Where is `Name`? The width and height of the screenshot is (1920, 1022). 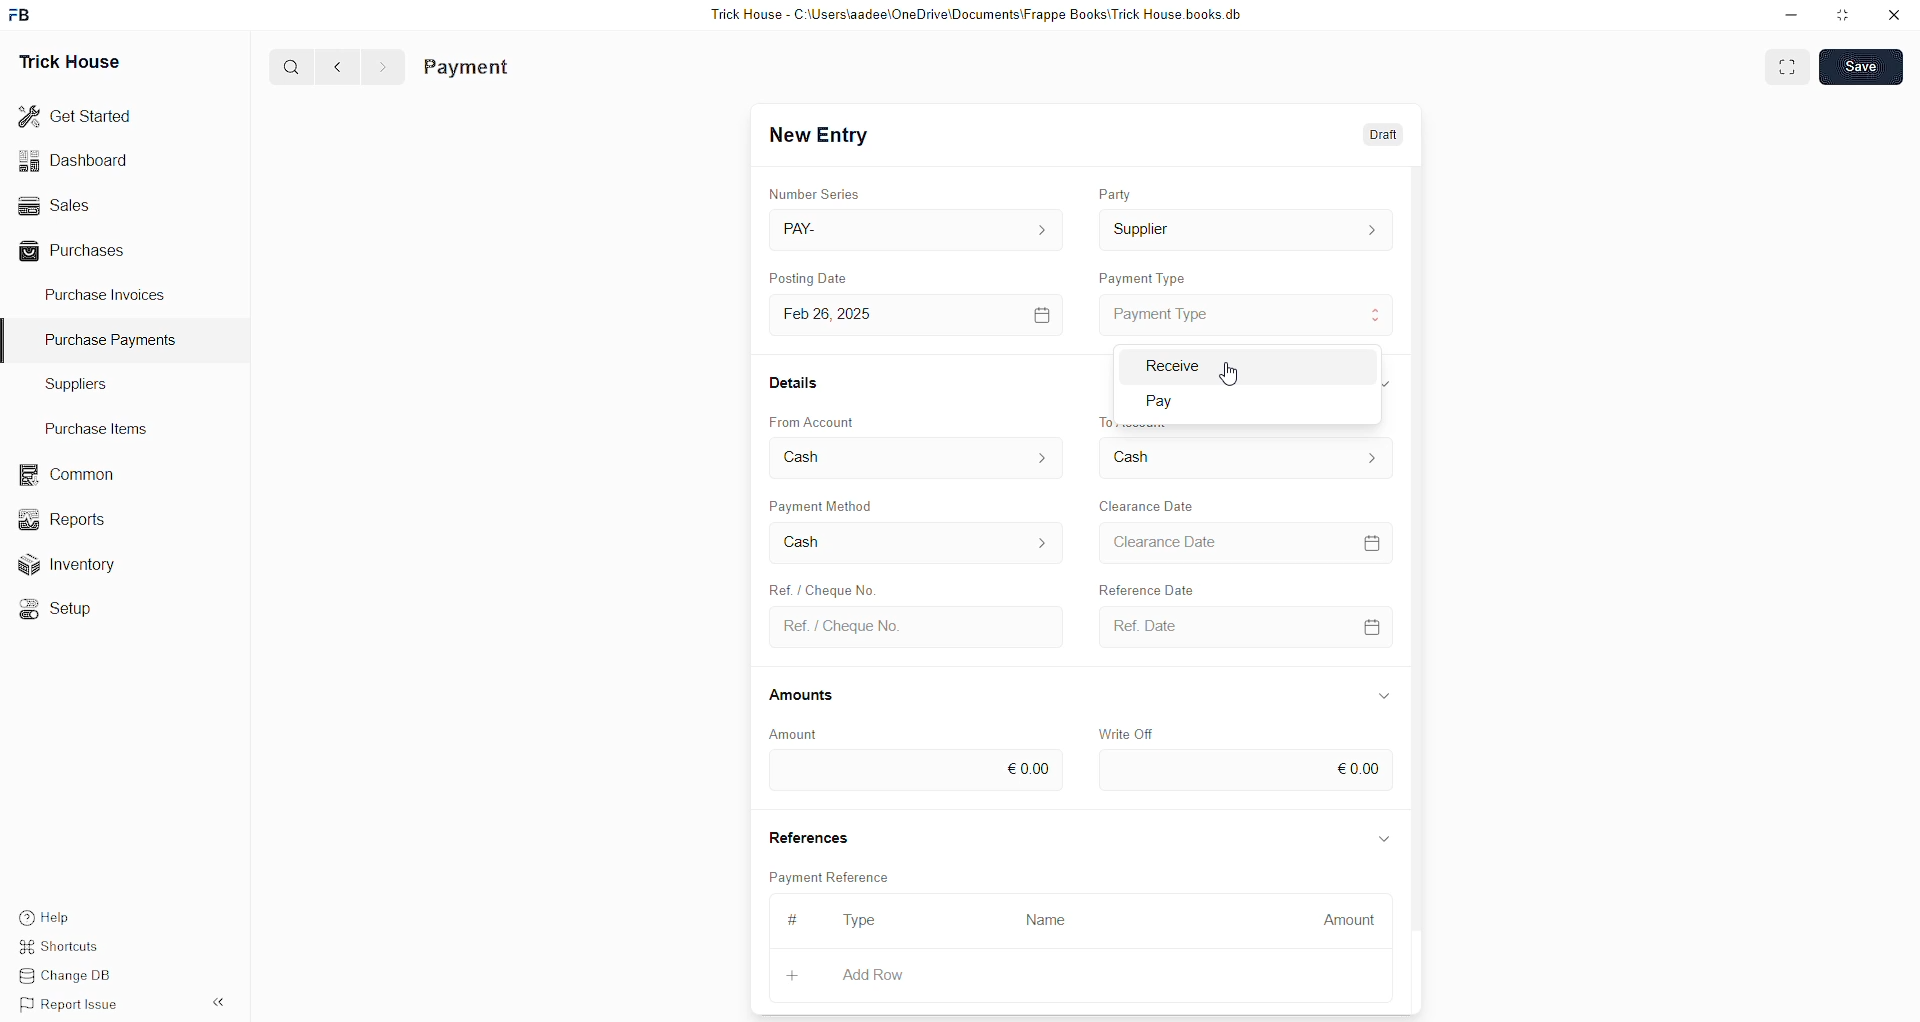 Name is located at coordinates (1046, 921).